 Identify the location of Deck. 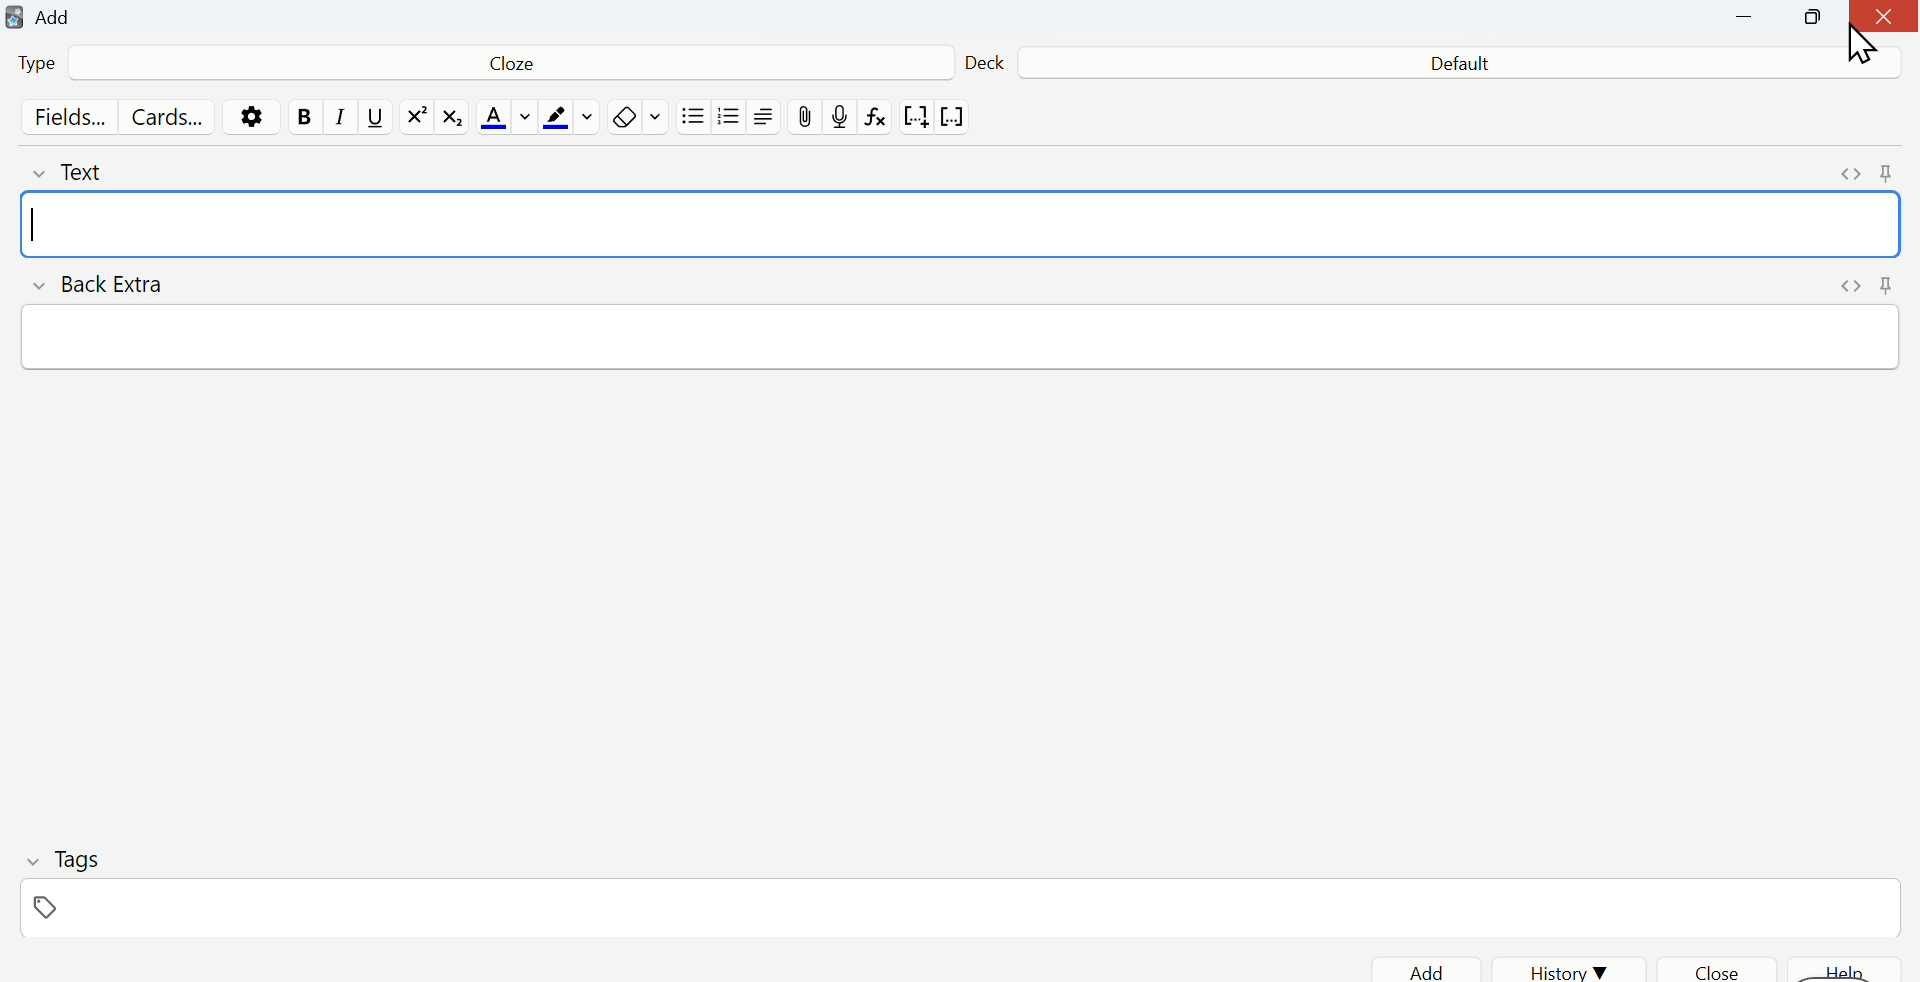
(985, 59).